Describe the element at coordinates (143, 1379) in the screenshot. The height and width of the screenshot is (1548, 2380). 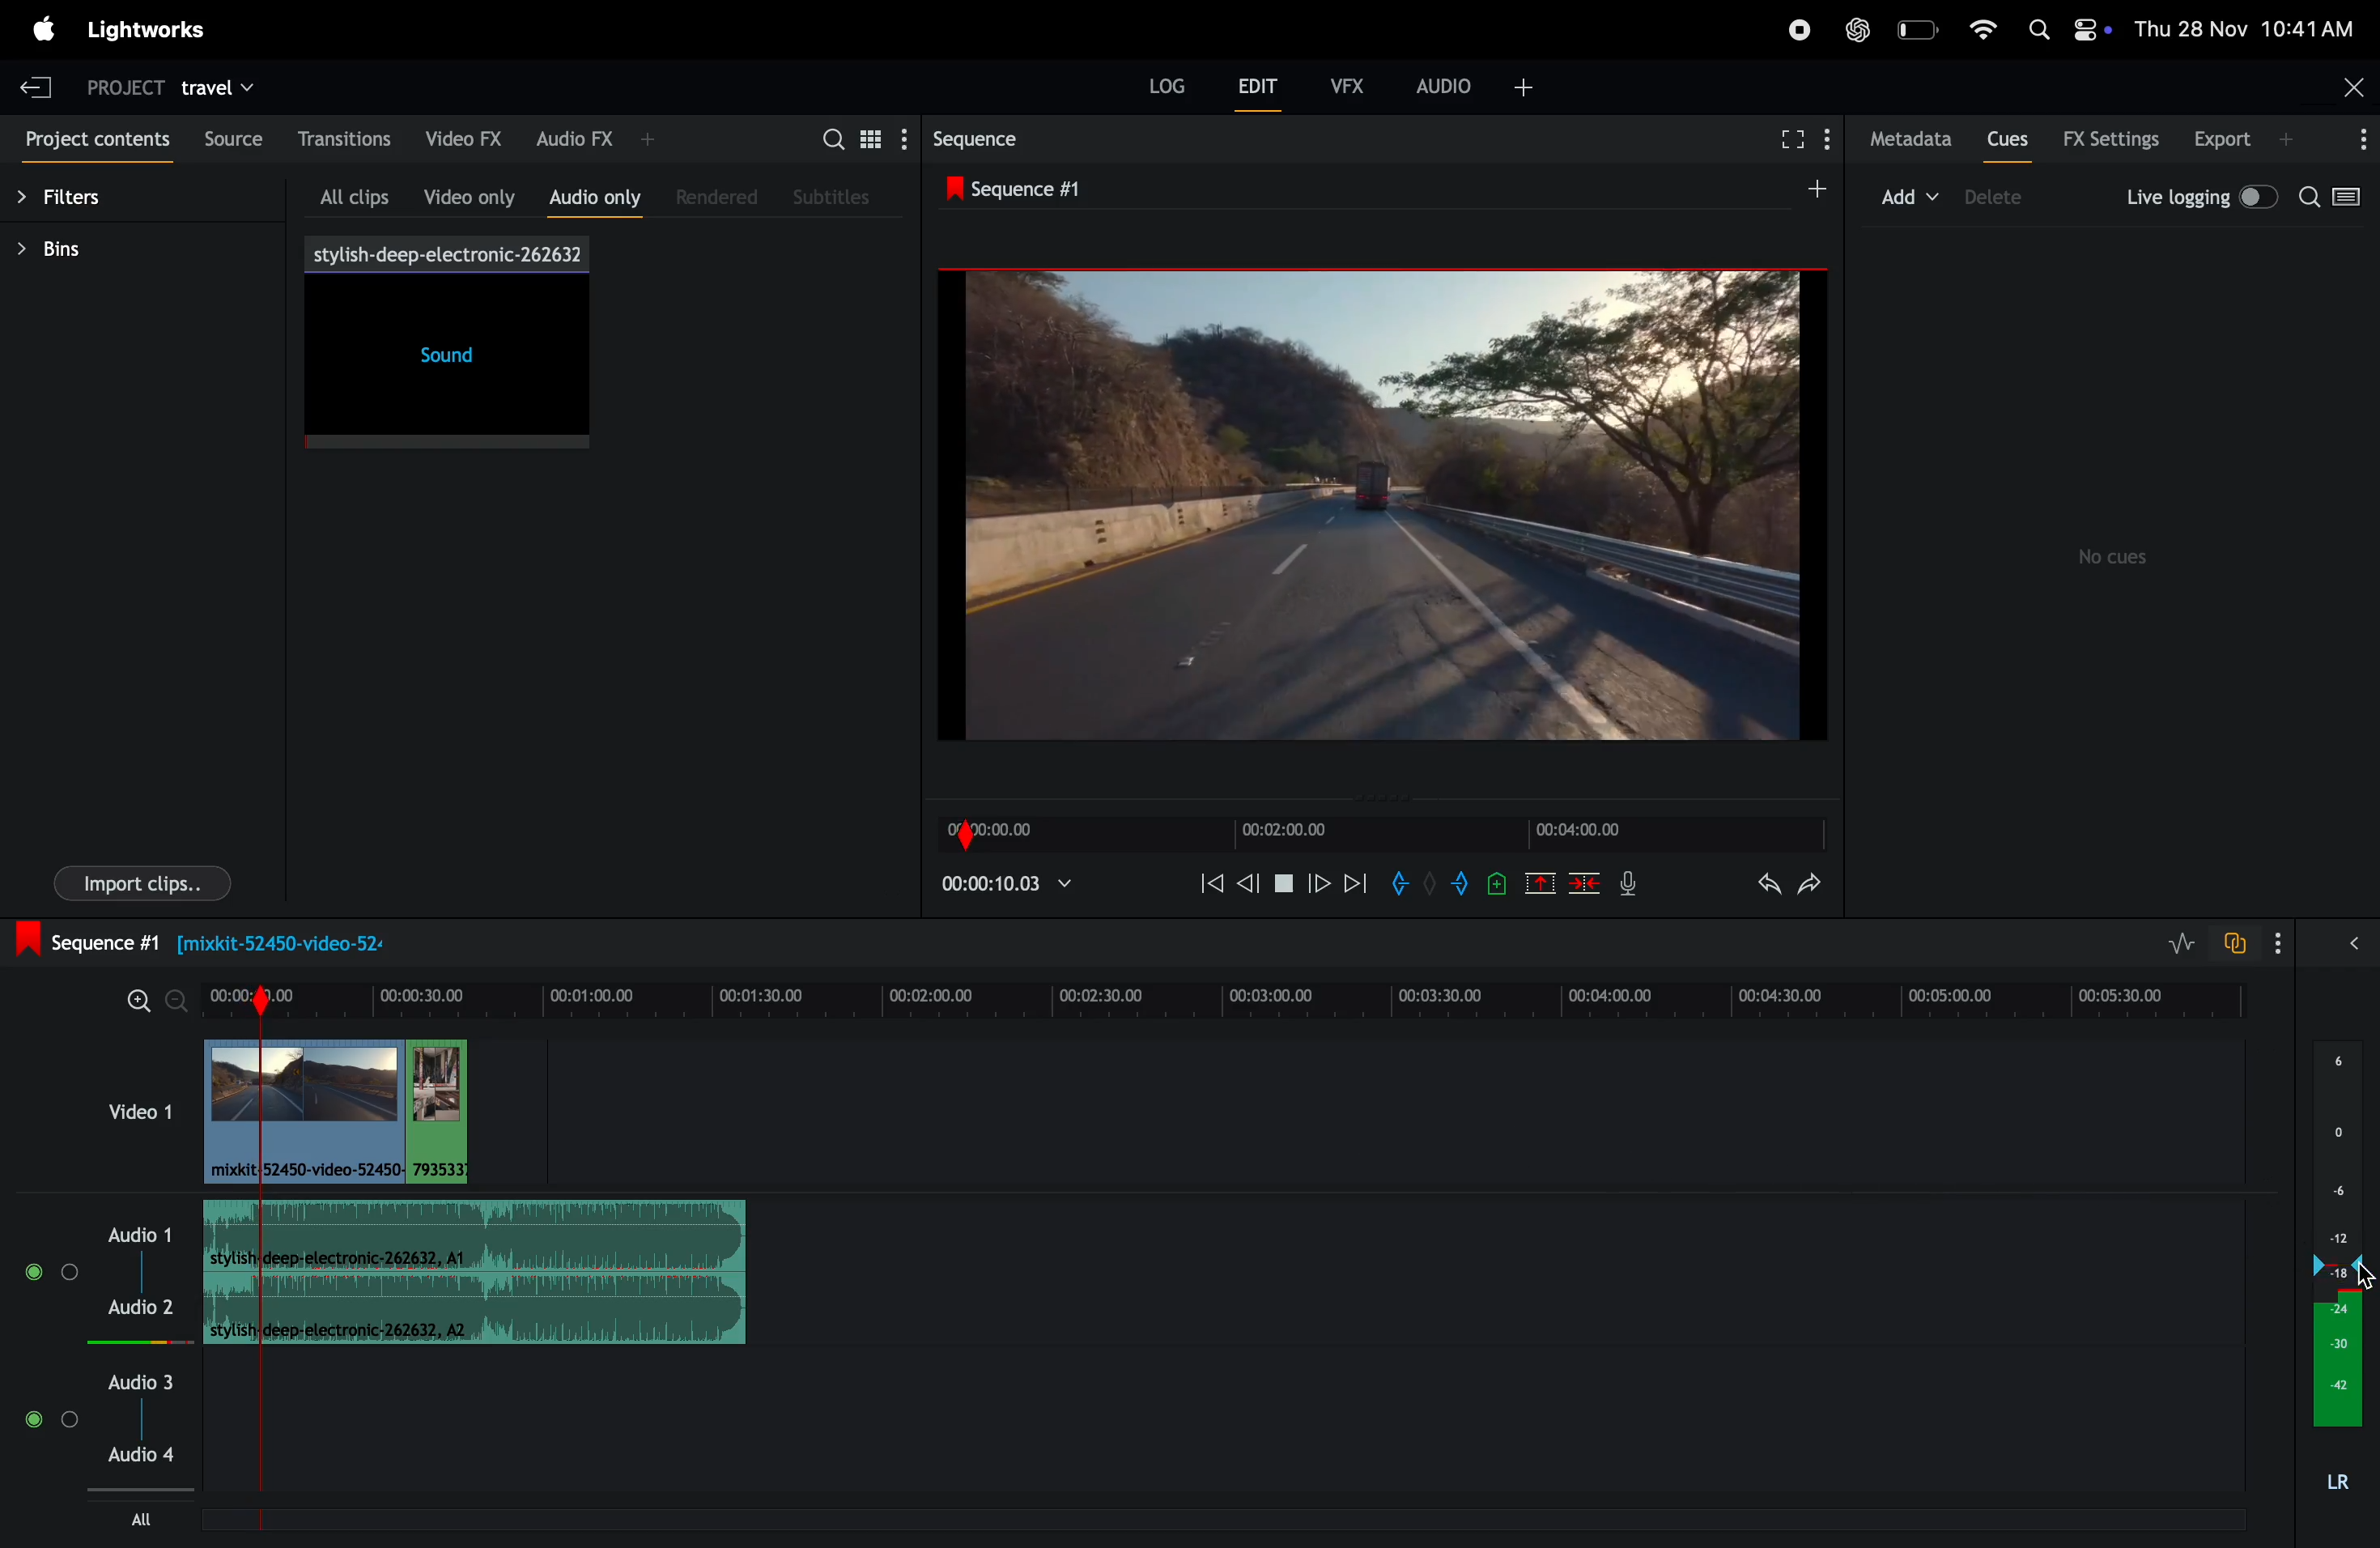
I see `audio 3` at that location.